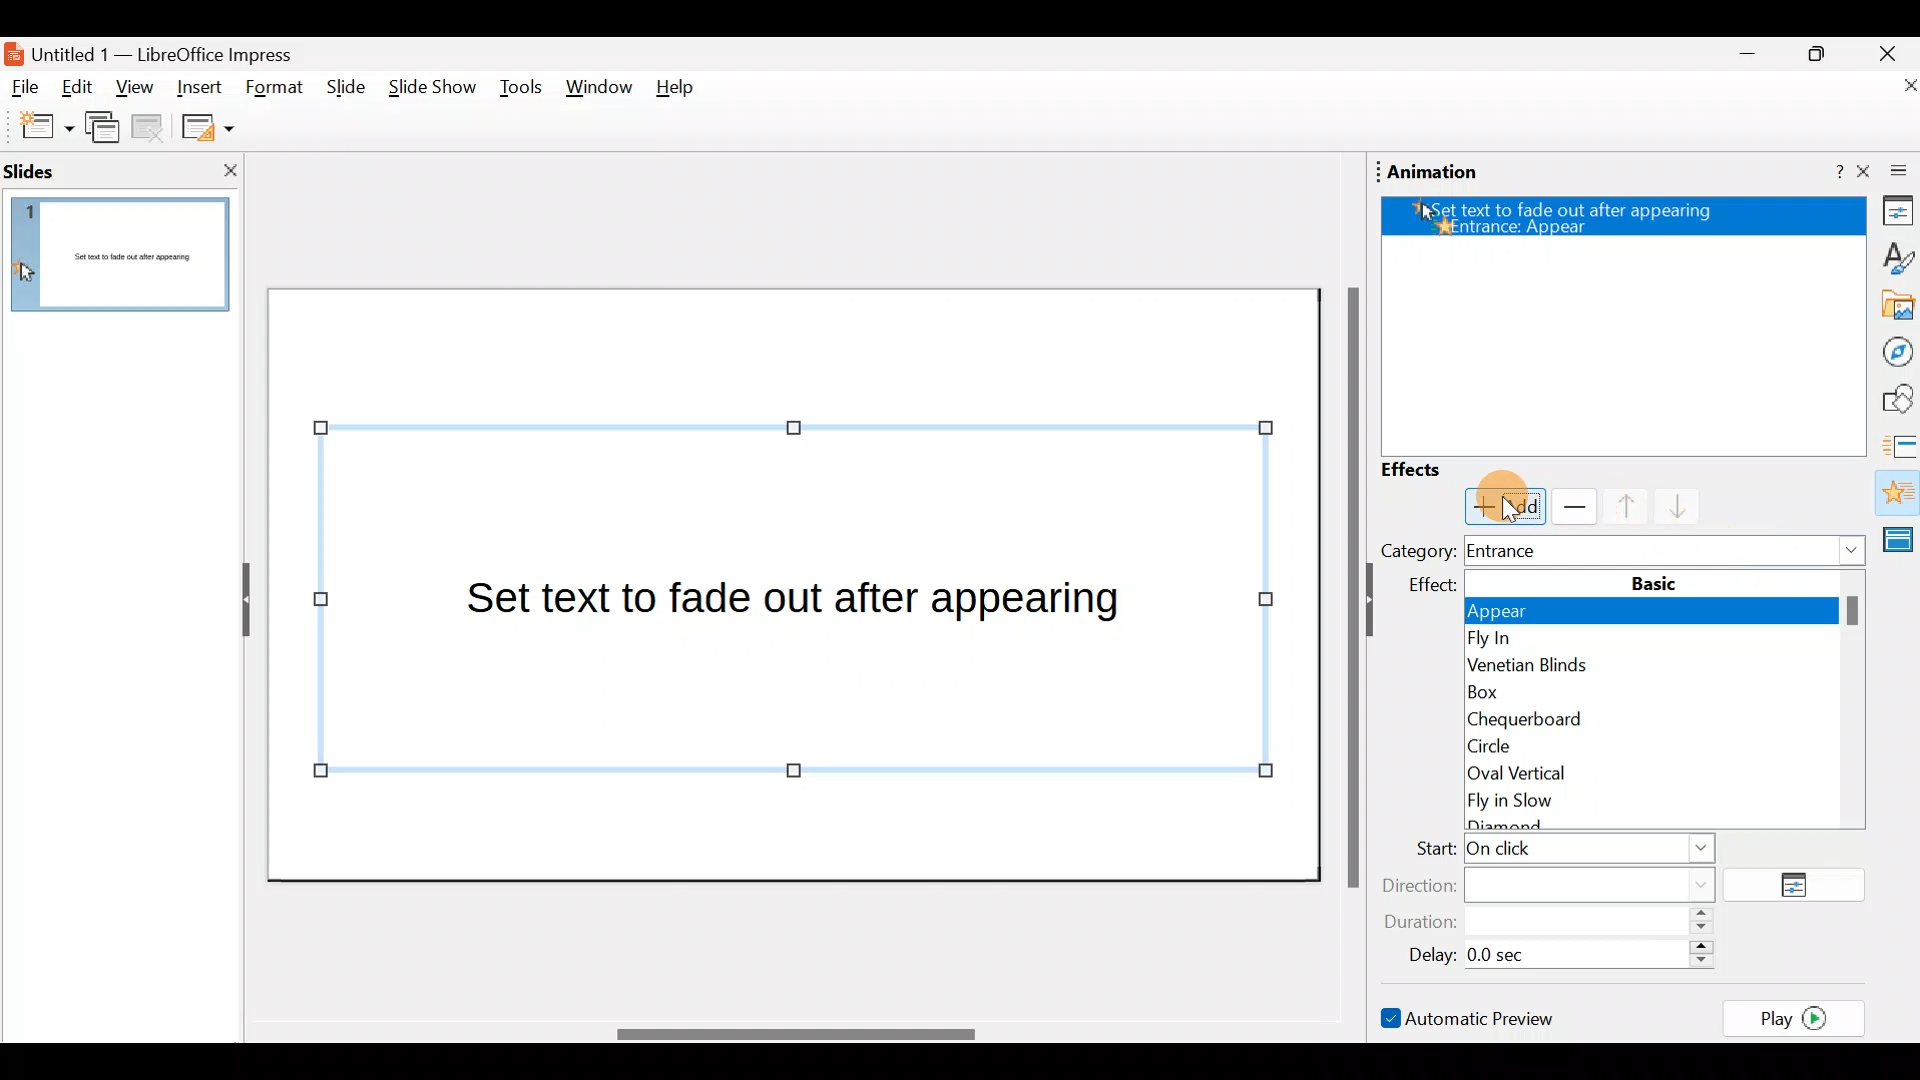 The image size is (1920, 1080). I want to click on Close sidebar deck, so click(1890, 172).